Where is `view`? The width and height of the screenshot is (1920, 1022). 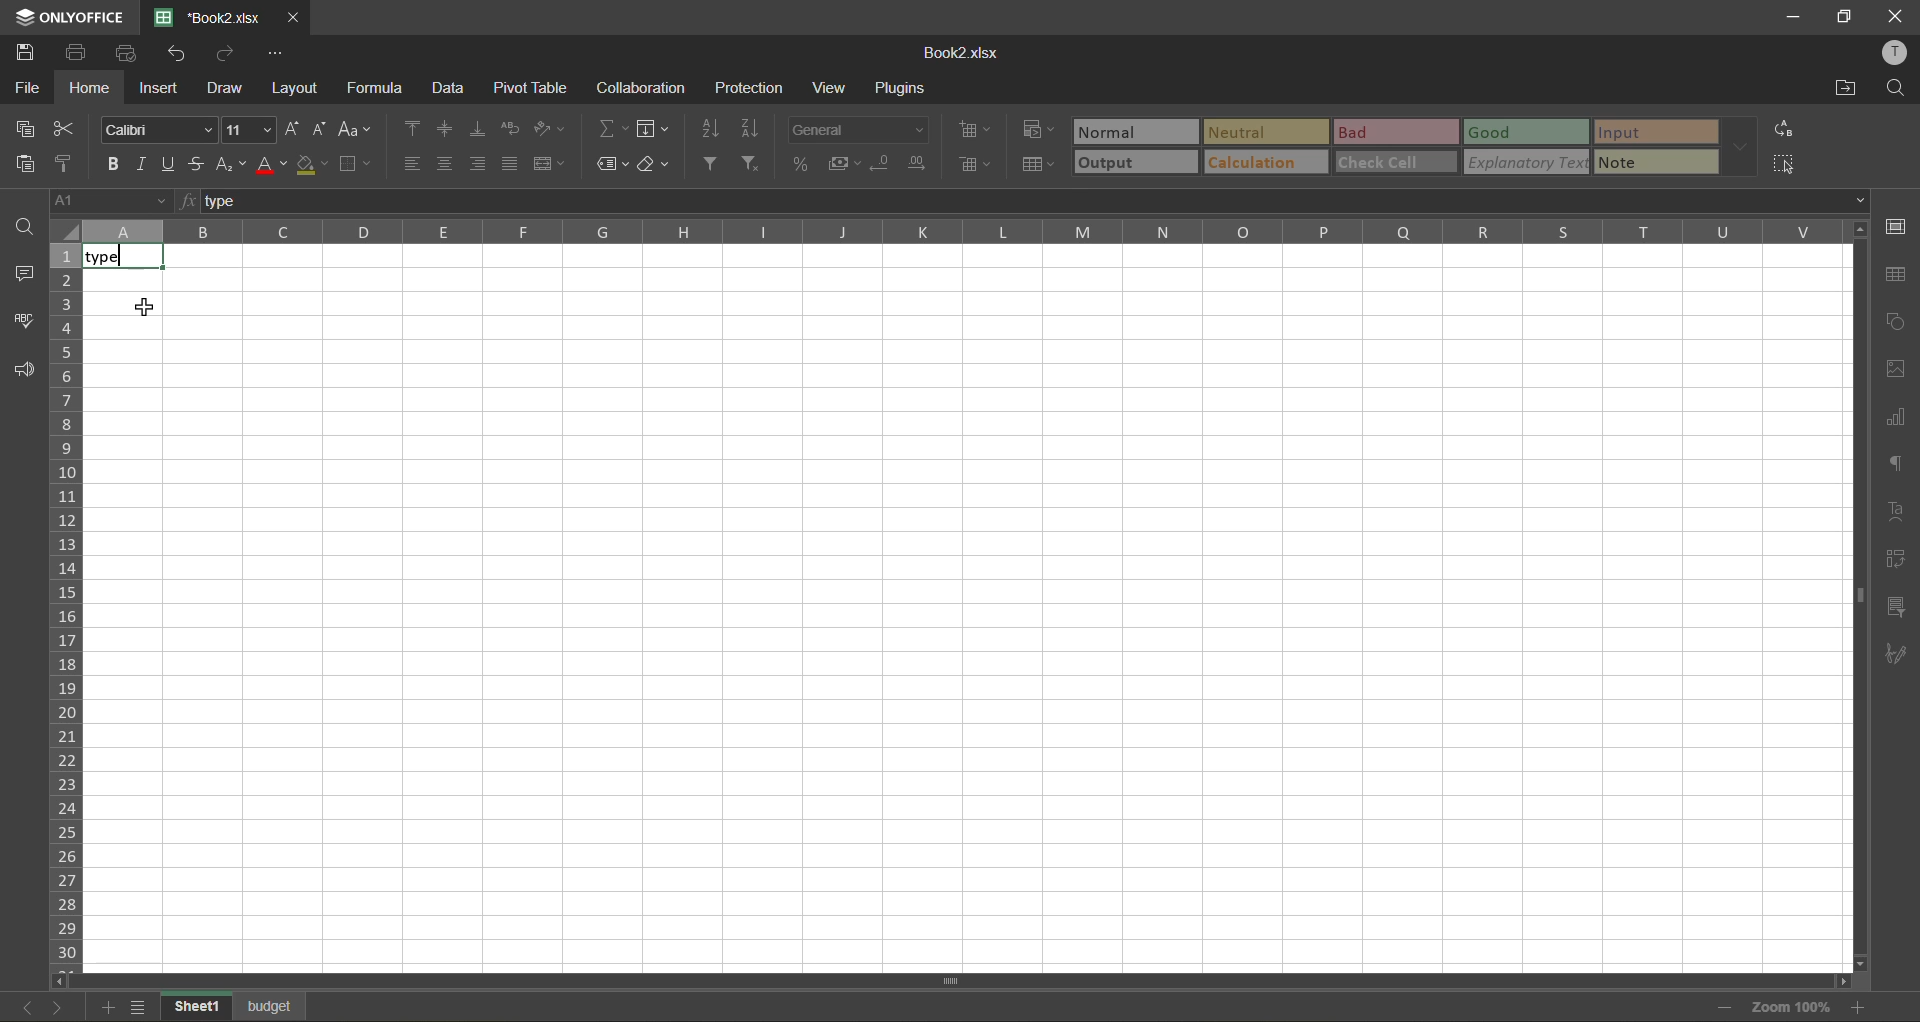
view is located at coordinates (834, 87).